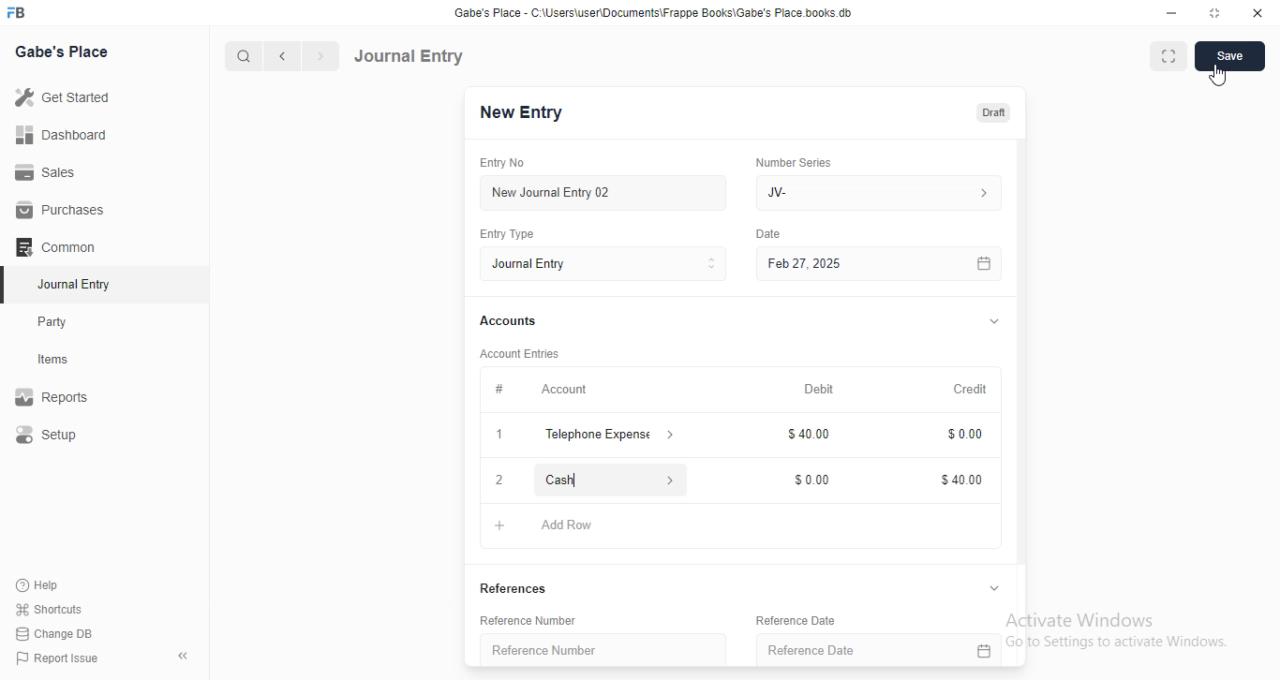 The image size is (1280, 680). What do you see at coordinates (66, 97) in the screenshot?
I see `Get Started` at bounding box center [66, 97].